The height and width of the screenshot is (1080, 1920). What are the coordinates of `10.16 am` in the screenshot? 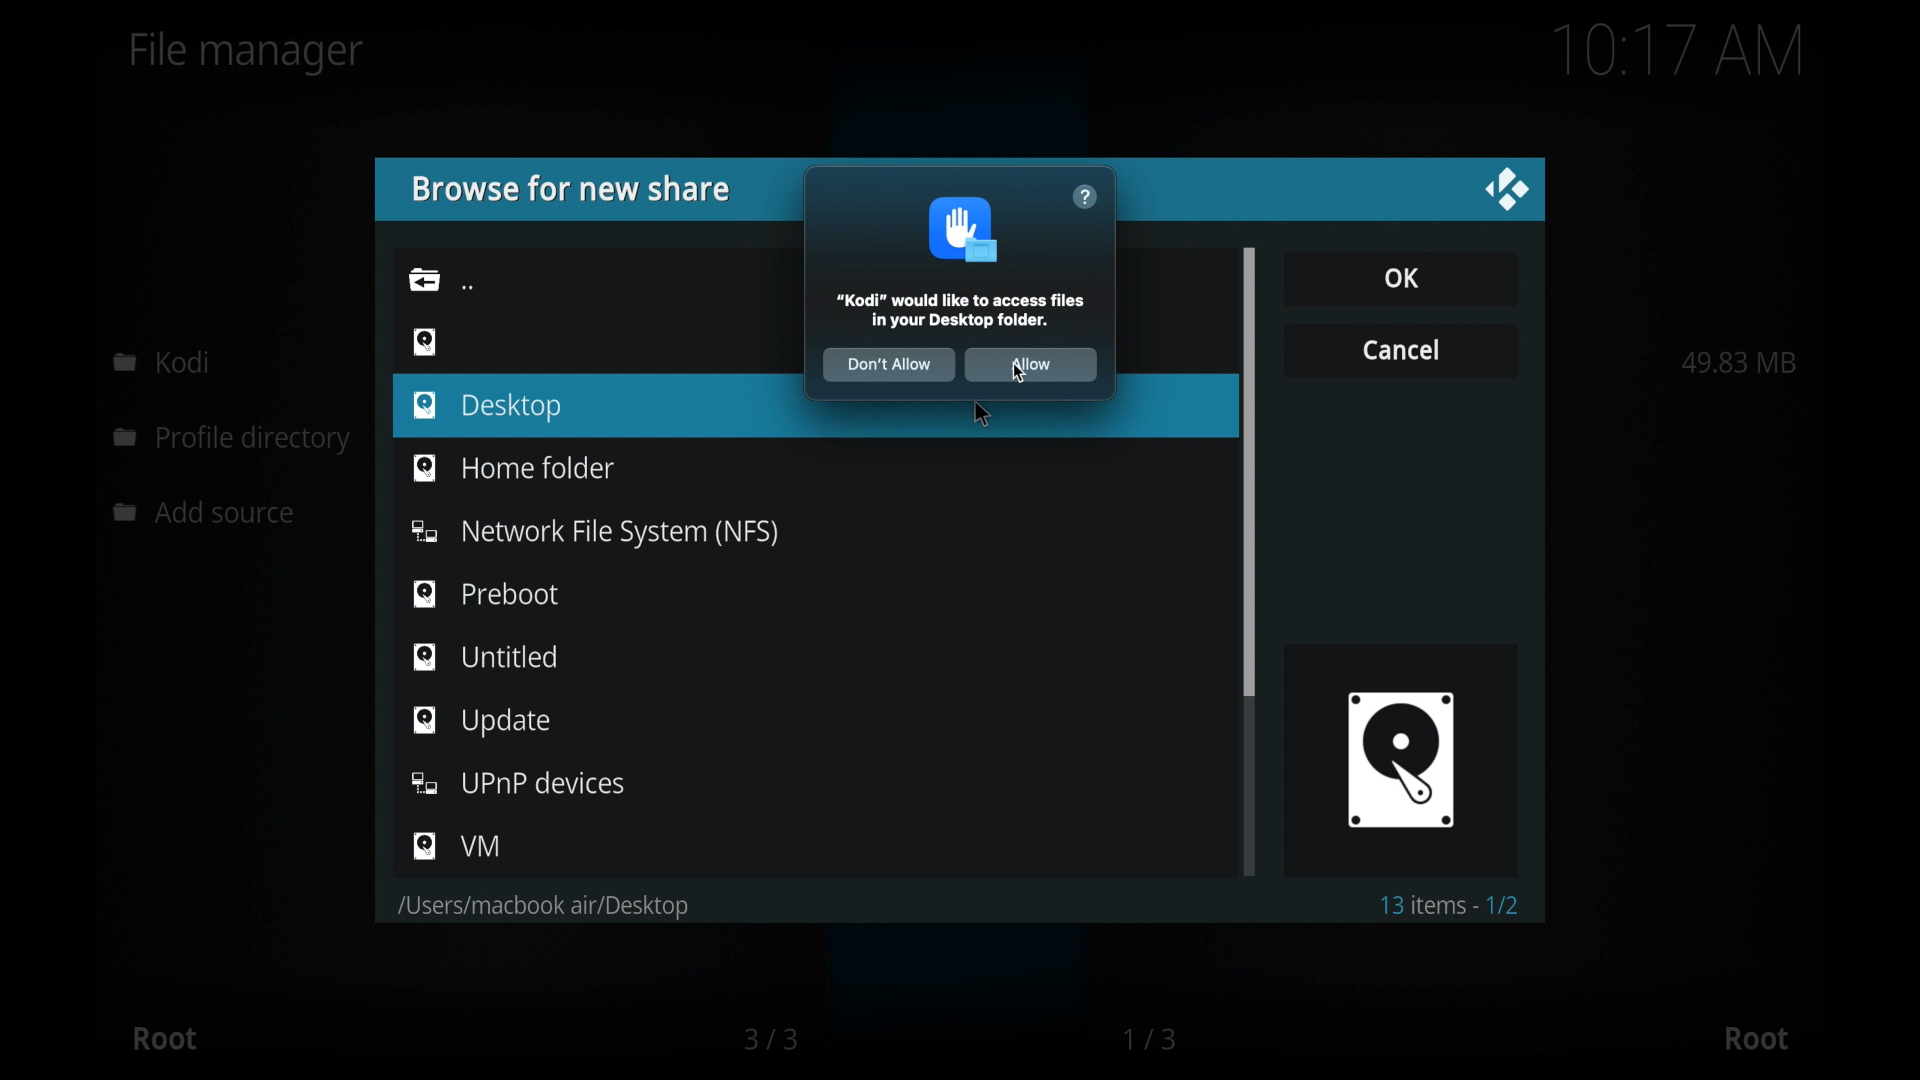 It's located at (1679, 50).